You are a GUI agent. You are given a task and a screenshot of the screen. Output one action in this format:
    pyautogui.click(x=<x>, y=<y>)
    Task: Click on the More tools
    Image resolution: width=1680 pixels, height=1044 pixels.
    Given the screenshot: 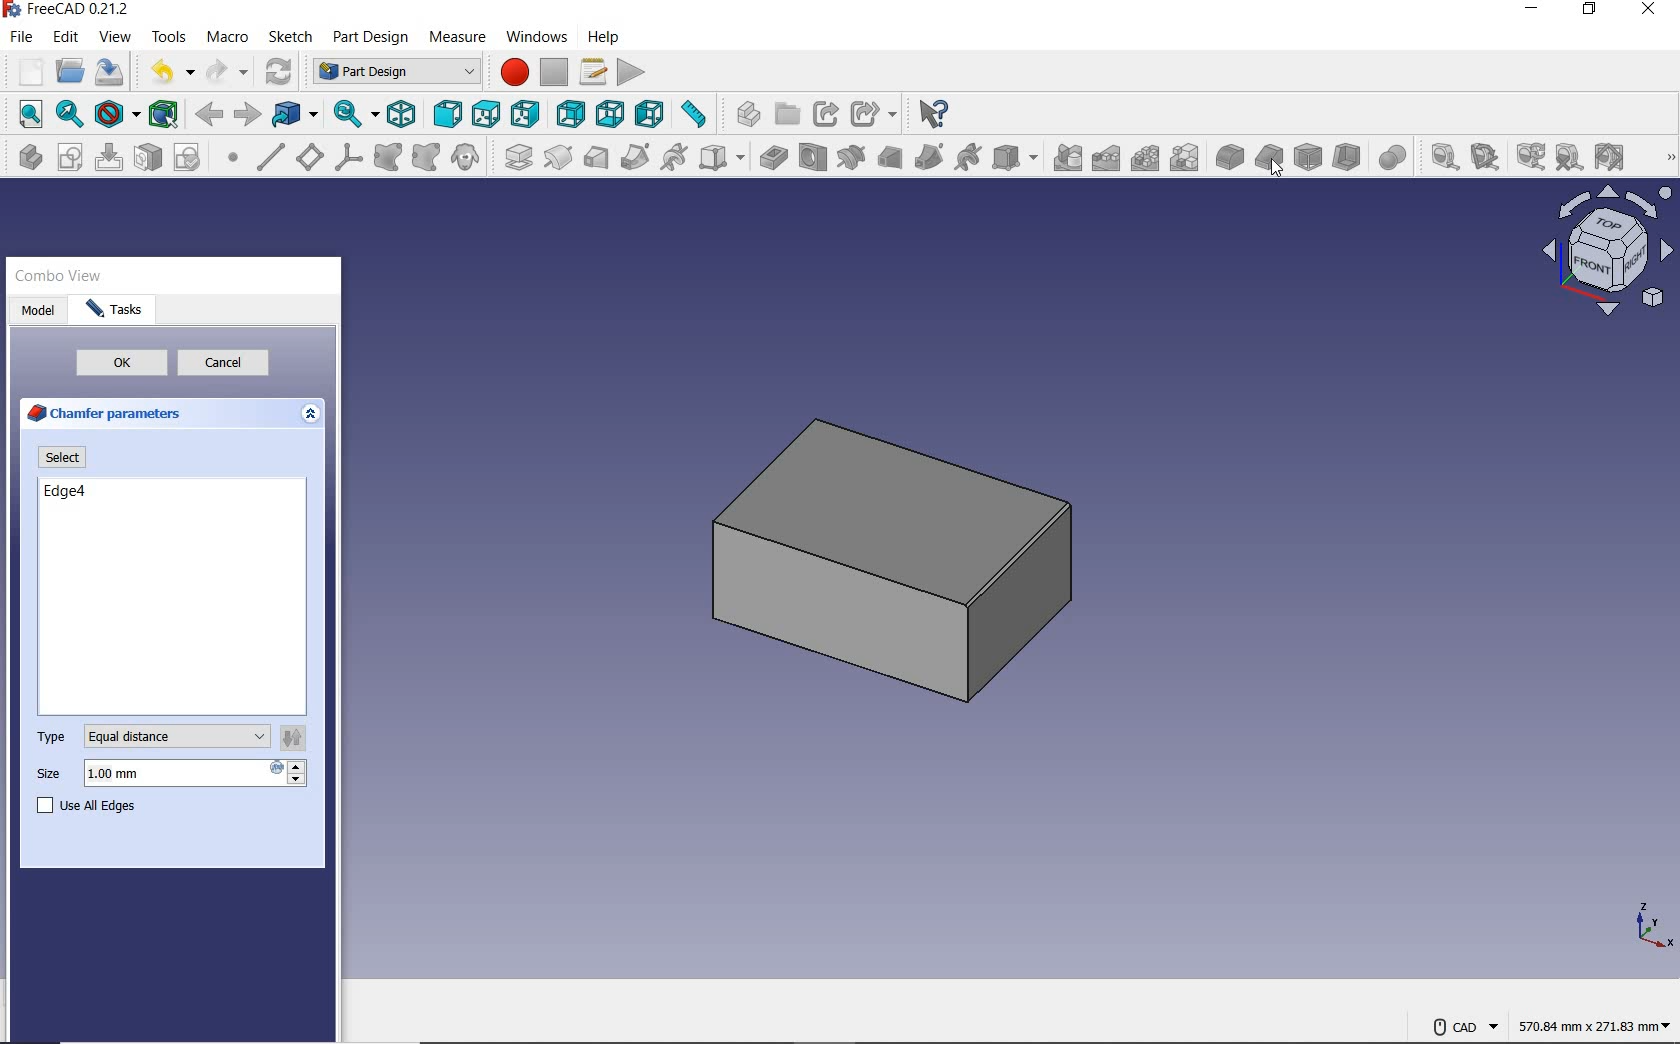 What is the action you would take?
    pyautogui.click(x=1658, y=161)
    